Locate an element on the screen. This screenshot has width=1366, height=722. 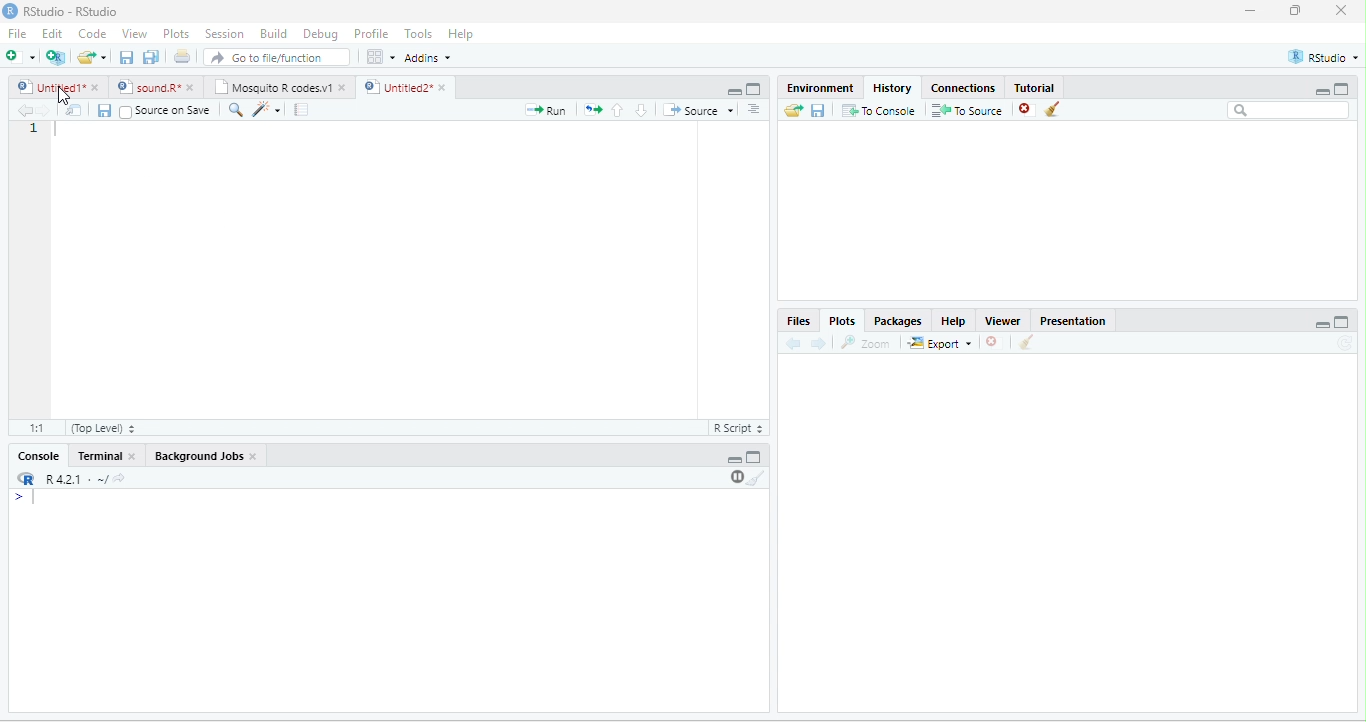
open file is located at coordinates (92, 57).